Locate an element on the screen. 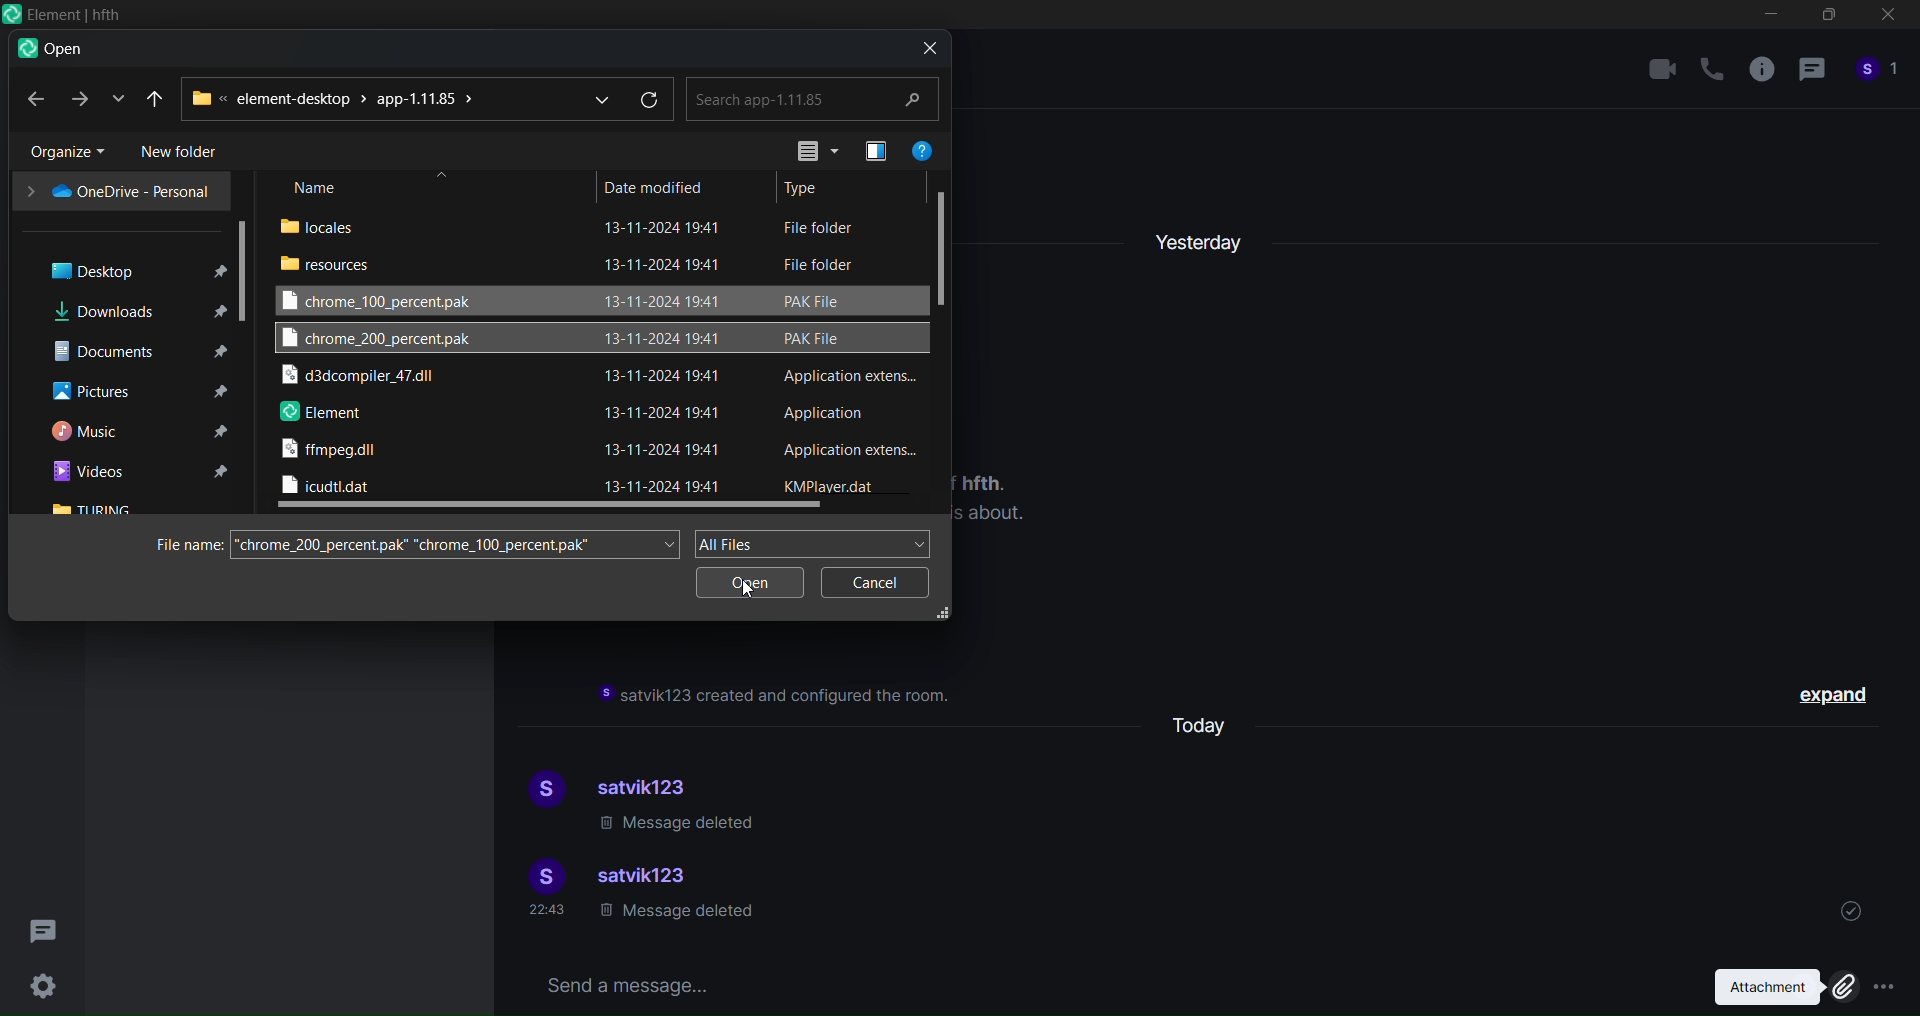 This screenshot has height=1016, width=1920. all files is located at coordinates (816, 542).